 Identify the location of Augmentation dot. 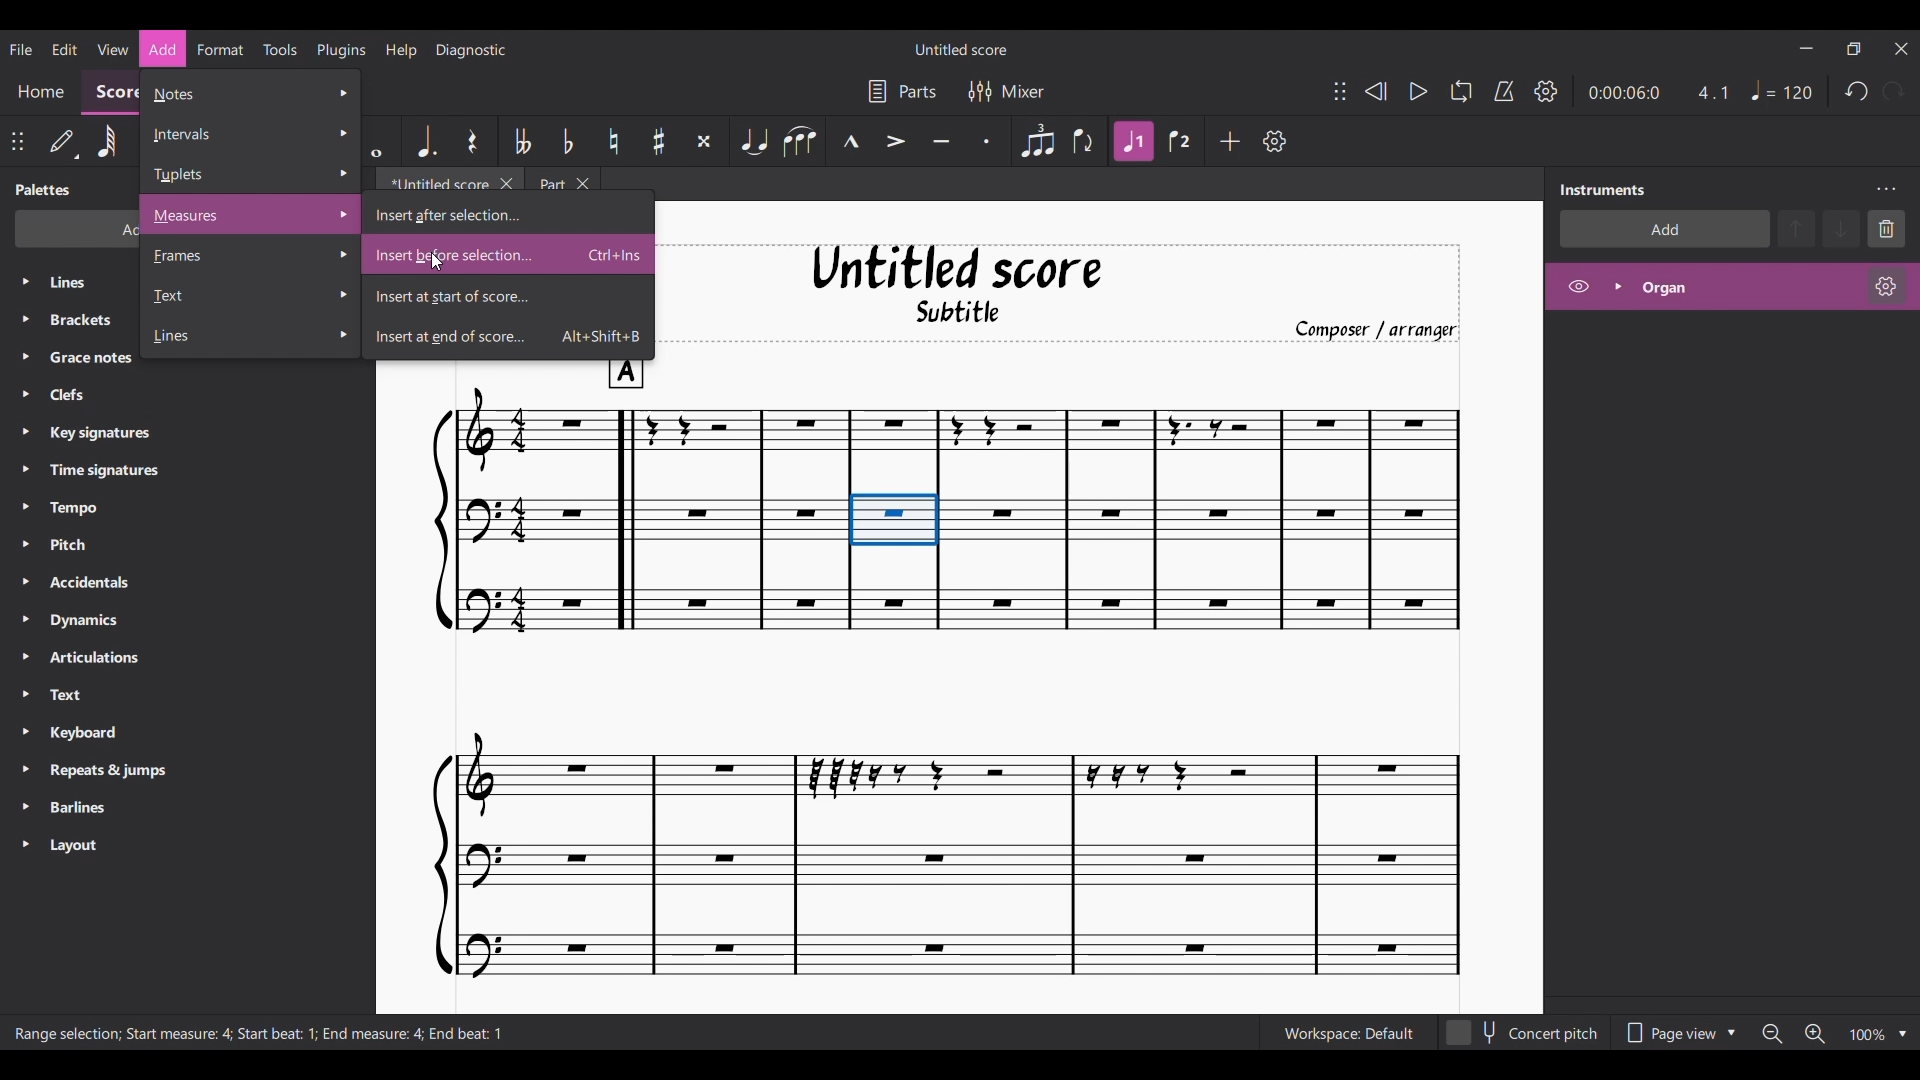
(428, 140).